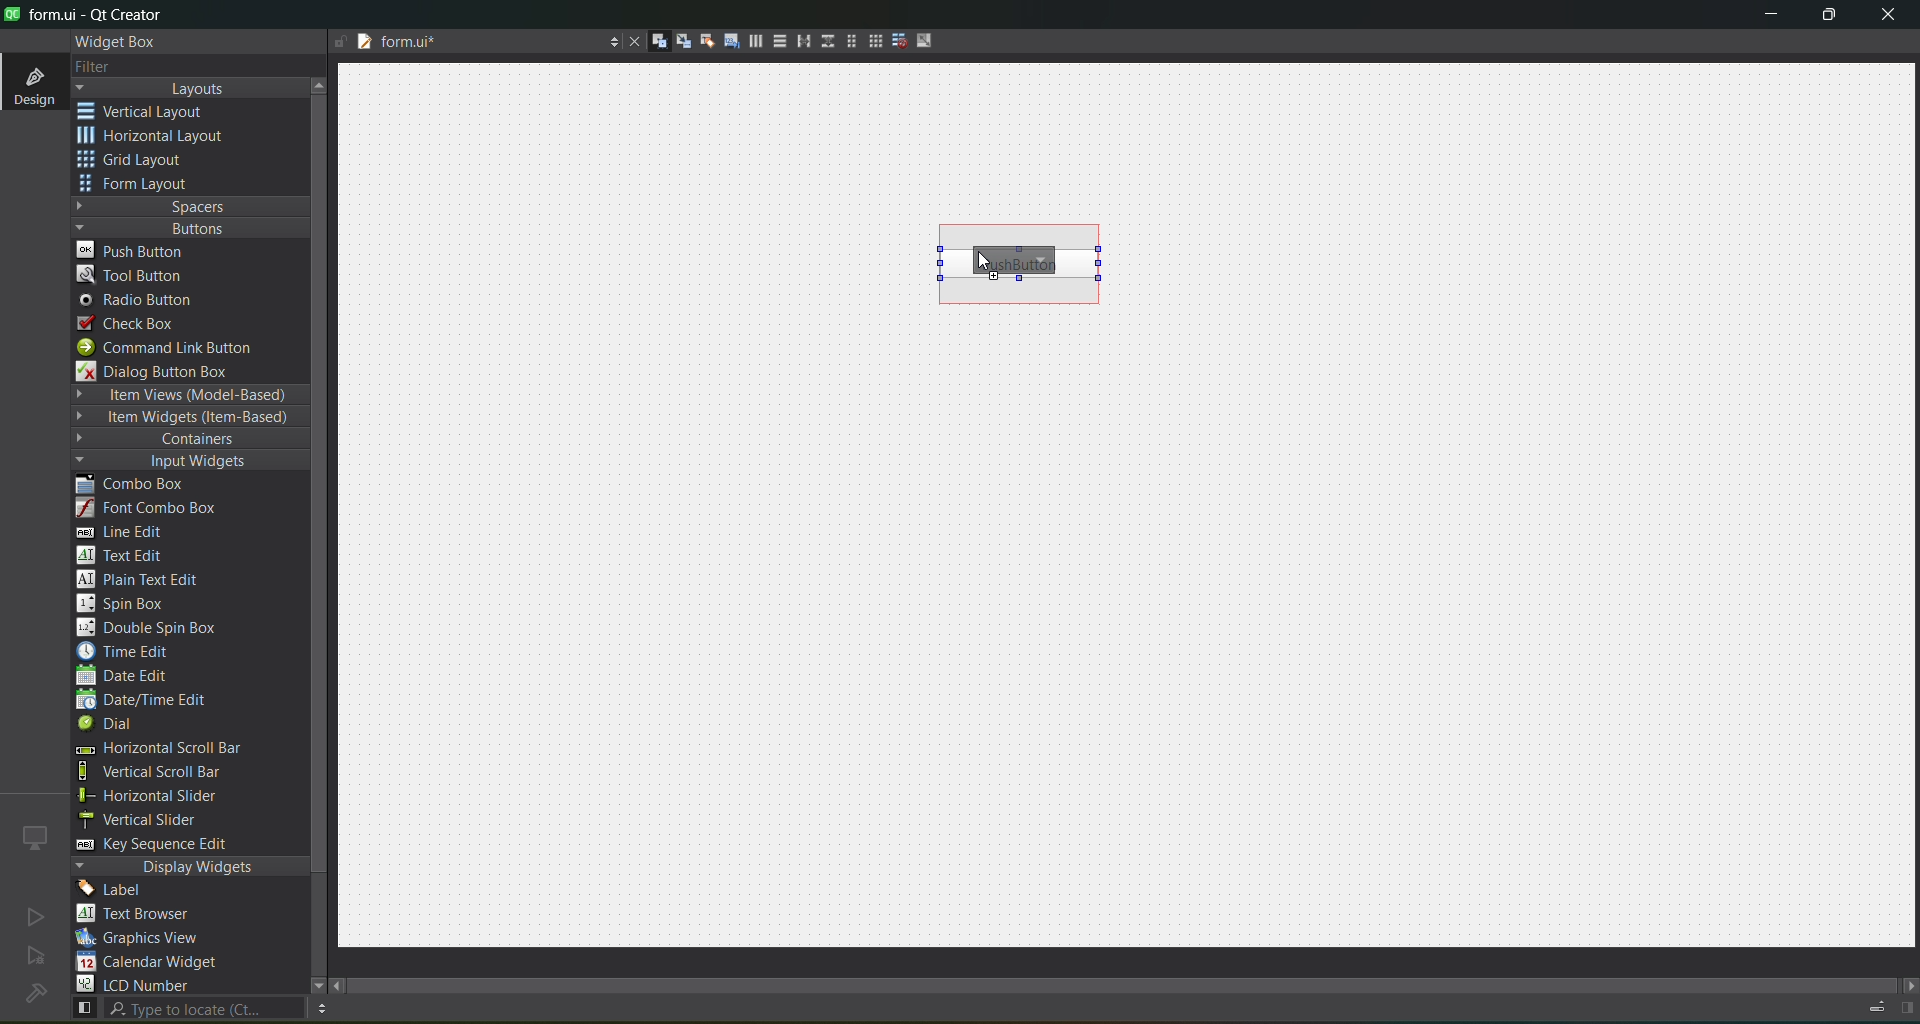  Describe the element at coordinates (130, 532) in the screenshot. I see `line edit ` at that location.